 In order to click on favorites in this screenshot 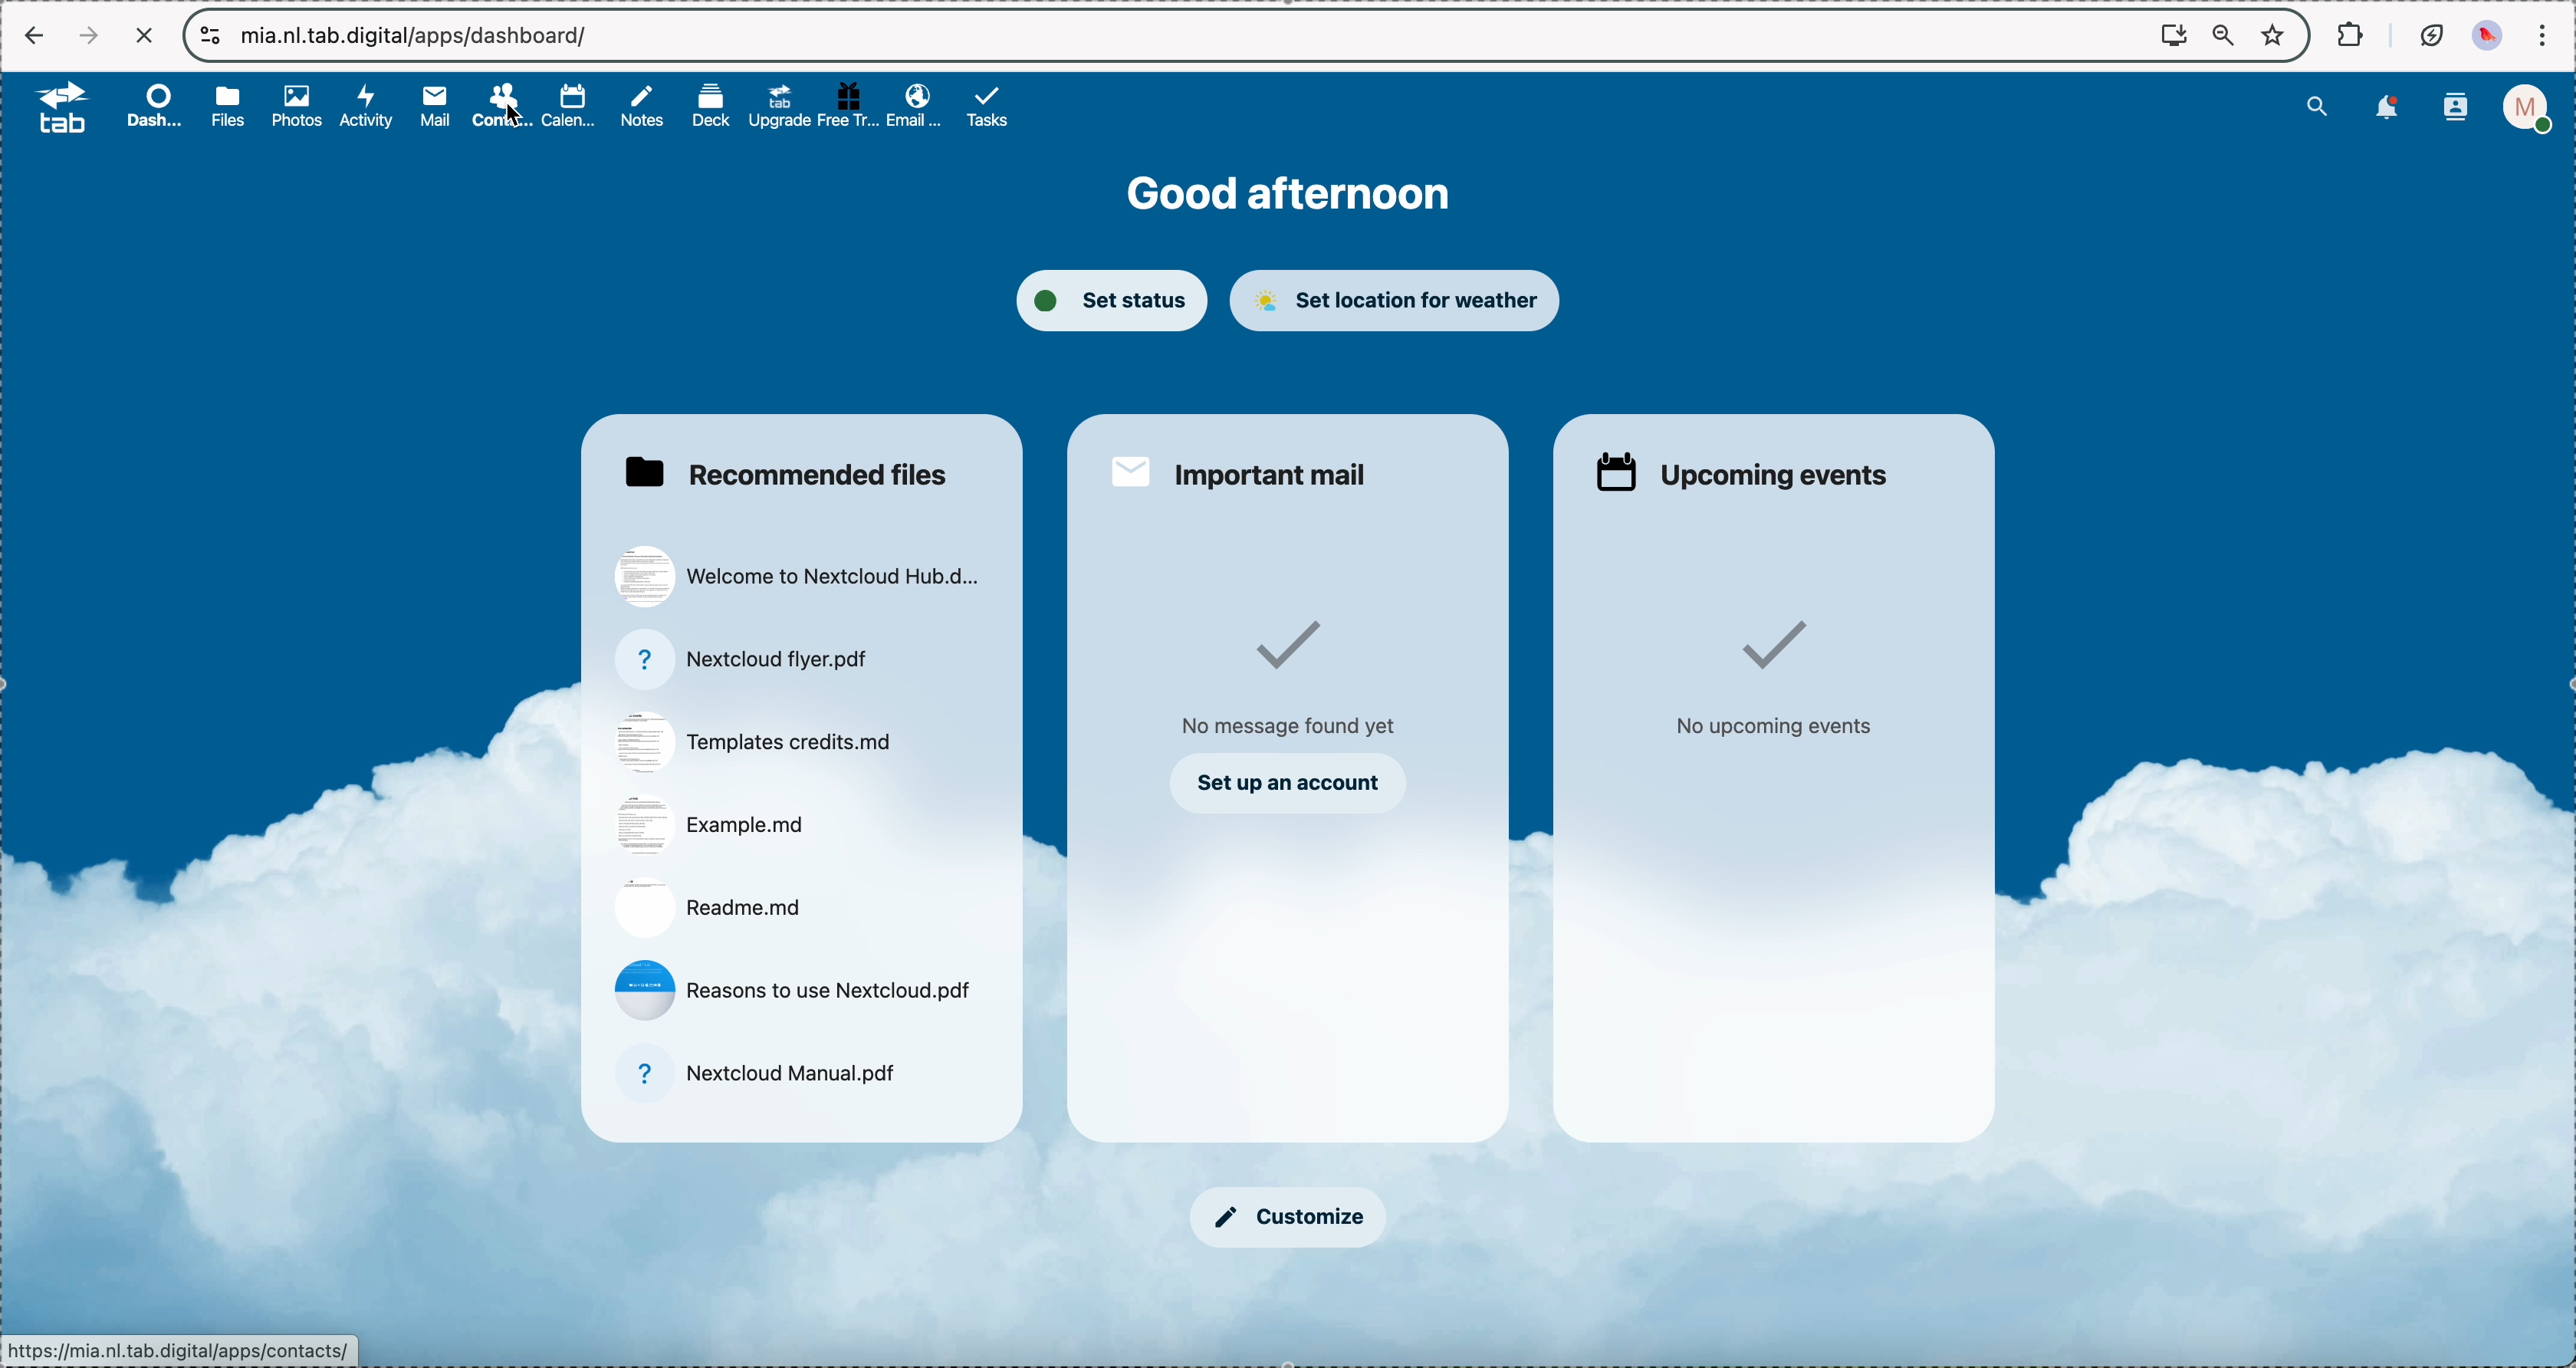, I will do `click(2272, 36)`.